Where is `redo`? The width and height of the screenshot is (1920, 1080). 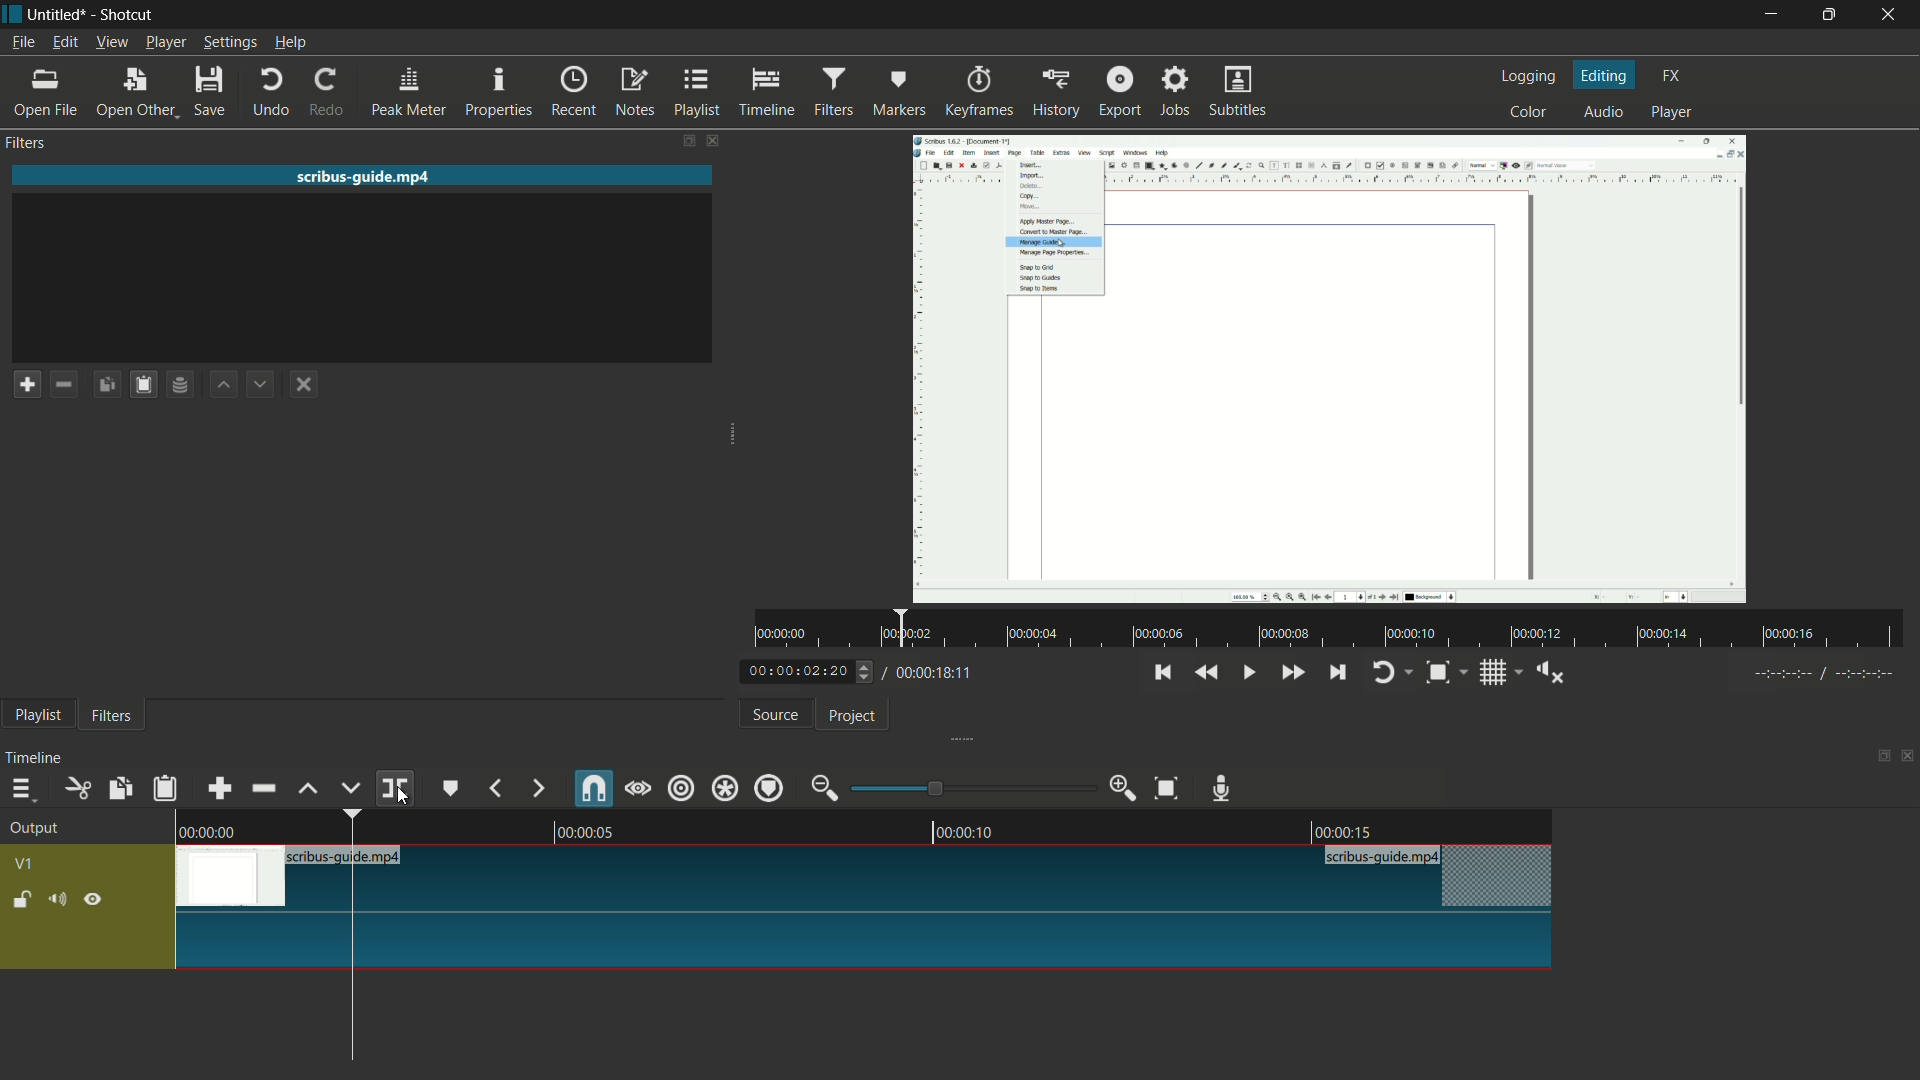
redo is located at coordinates (328, 91).